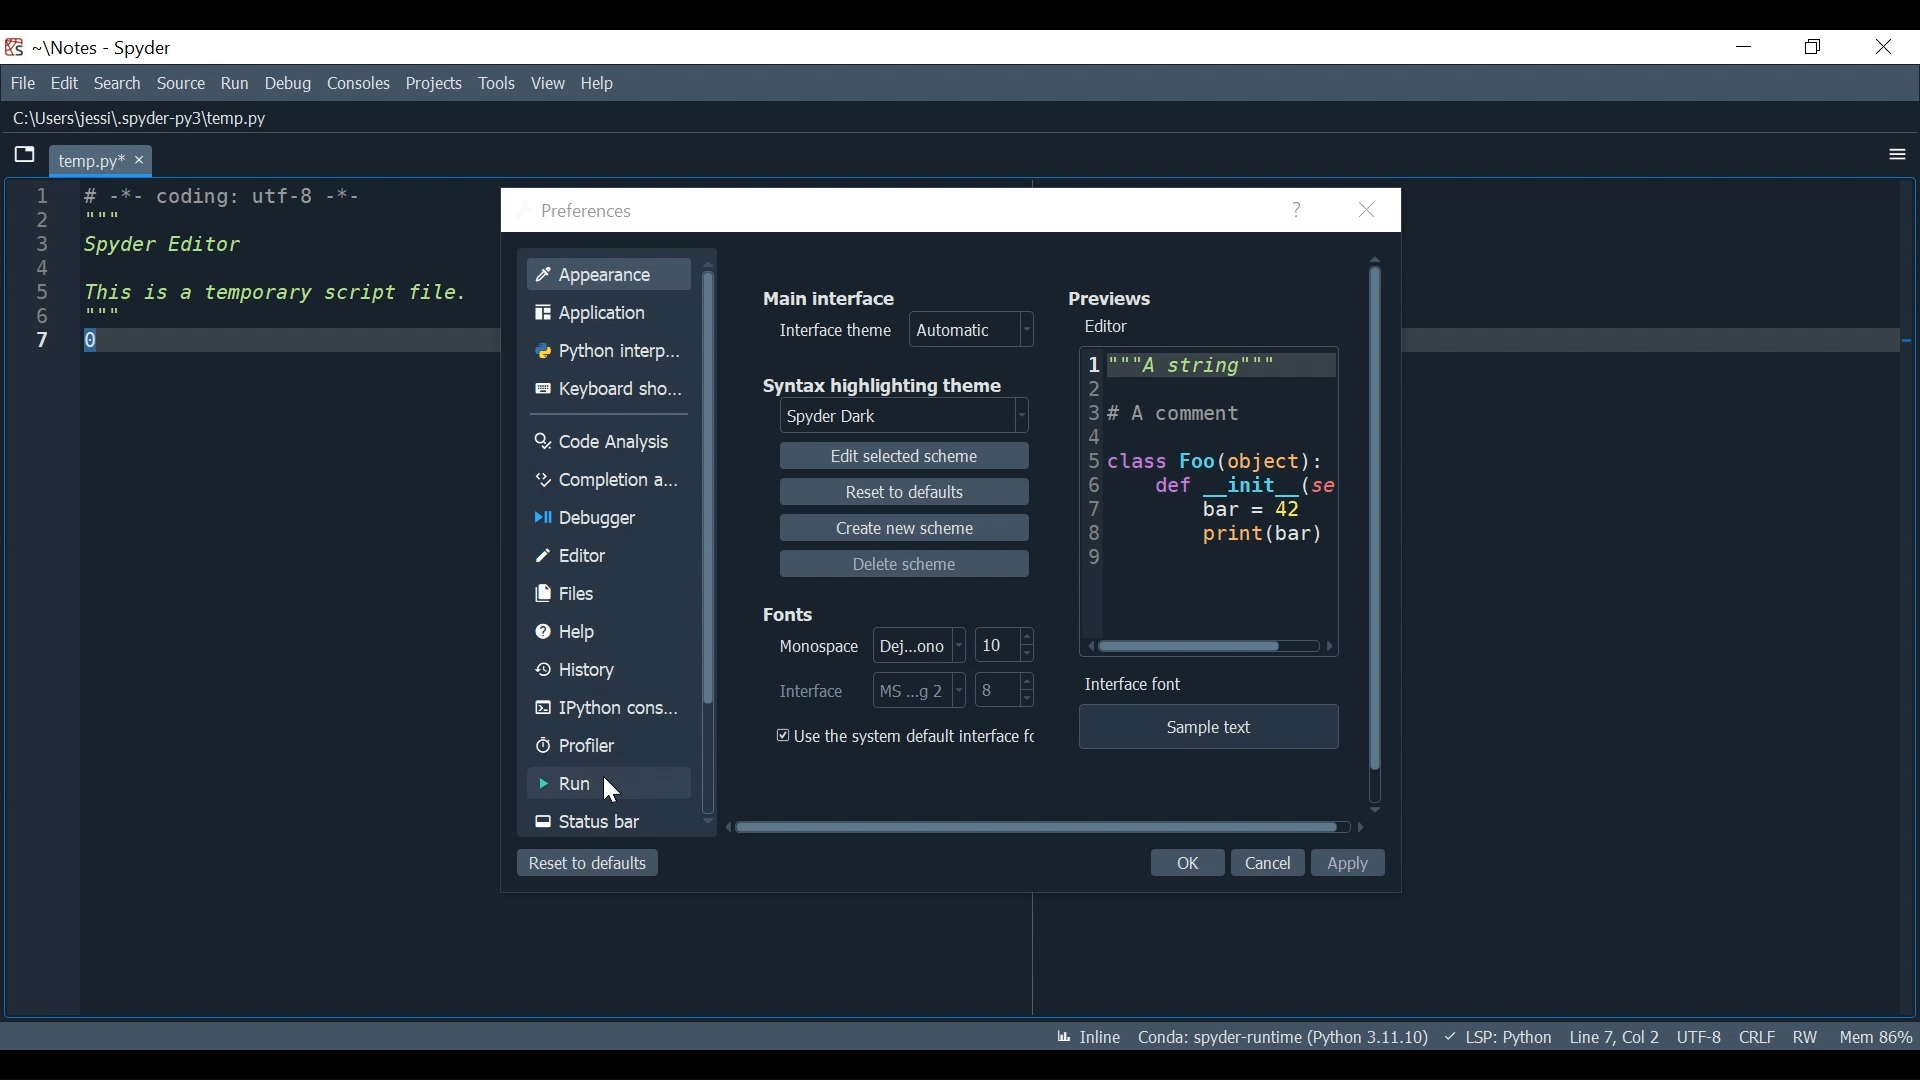 This screenshot has width=1920, height=1080. What do you see at coordinates (358, 81) in the screenshot?
I see `Consoles` at bounding box center [358, 81].